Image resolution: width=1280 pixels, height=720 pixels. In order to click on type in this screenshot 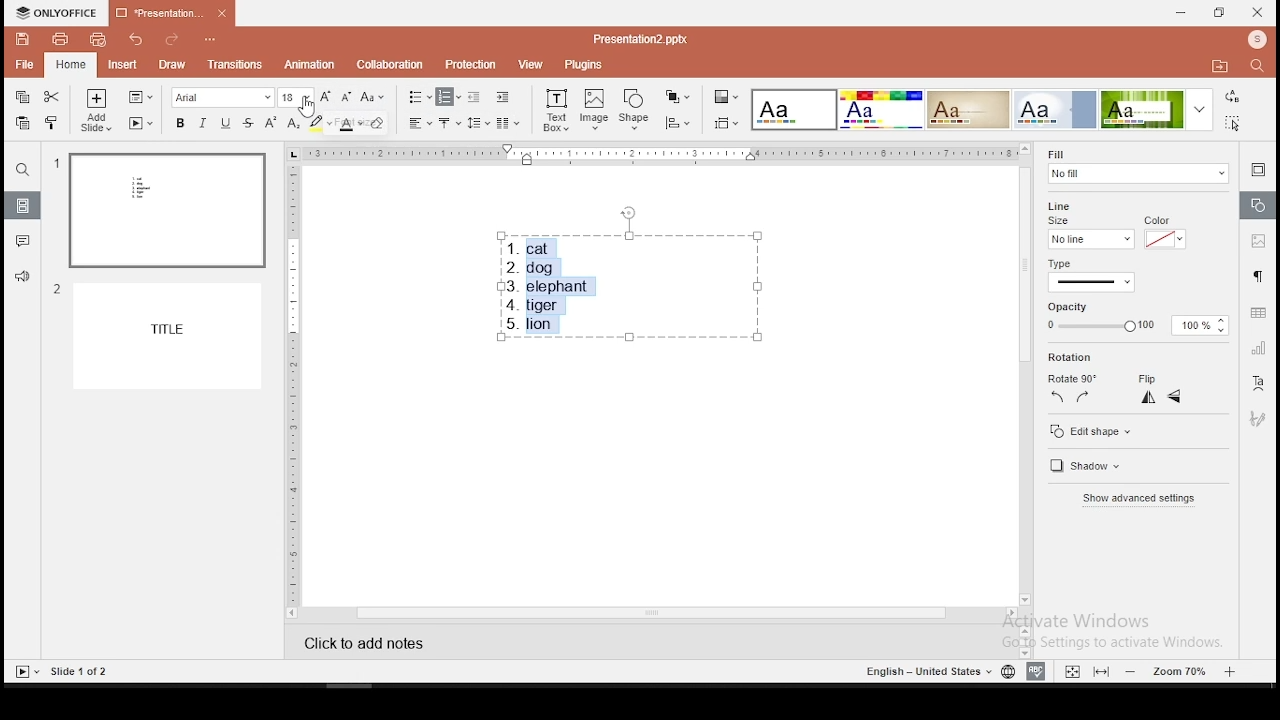, I will do `click(1120, 272)`.